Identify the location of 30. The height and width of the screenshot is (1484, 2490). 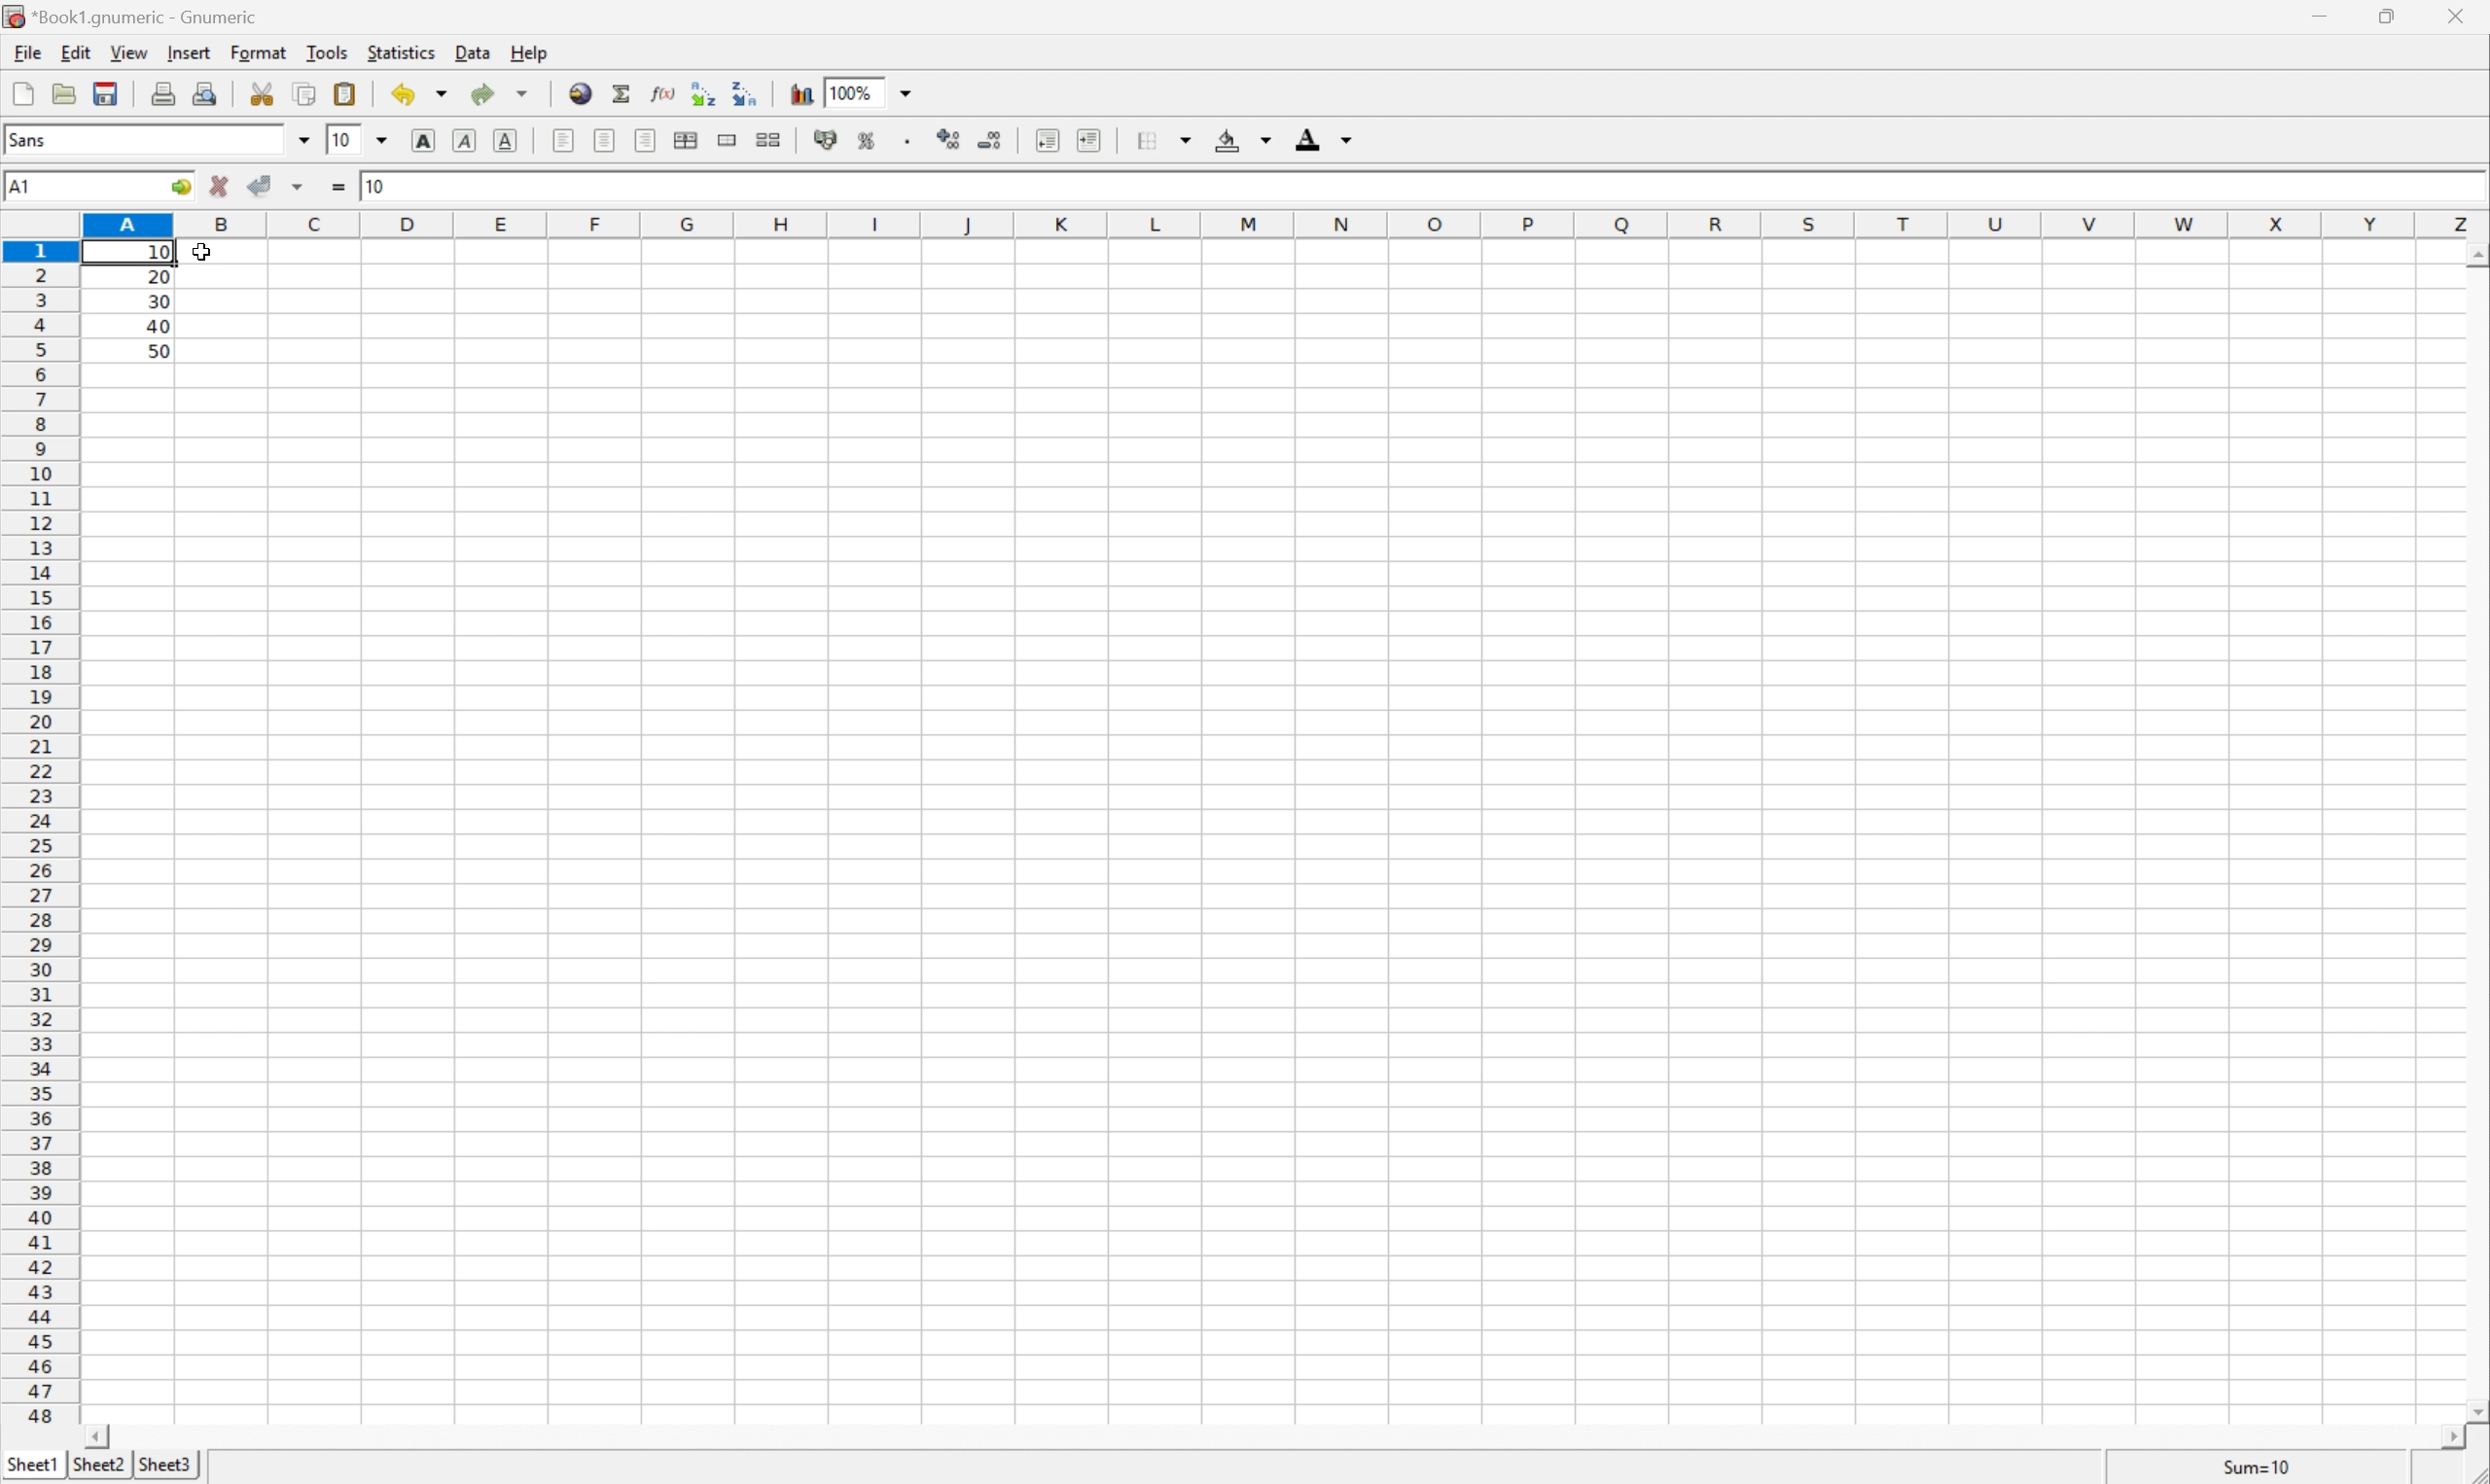
(160, 301).